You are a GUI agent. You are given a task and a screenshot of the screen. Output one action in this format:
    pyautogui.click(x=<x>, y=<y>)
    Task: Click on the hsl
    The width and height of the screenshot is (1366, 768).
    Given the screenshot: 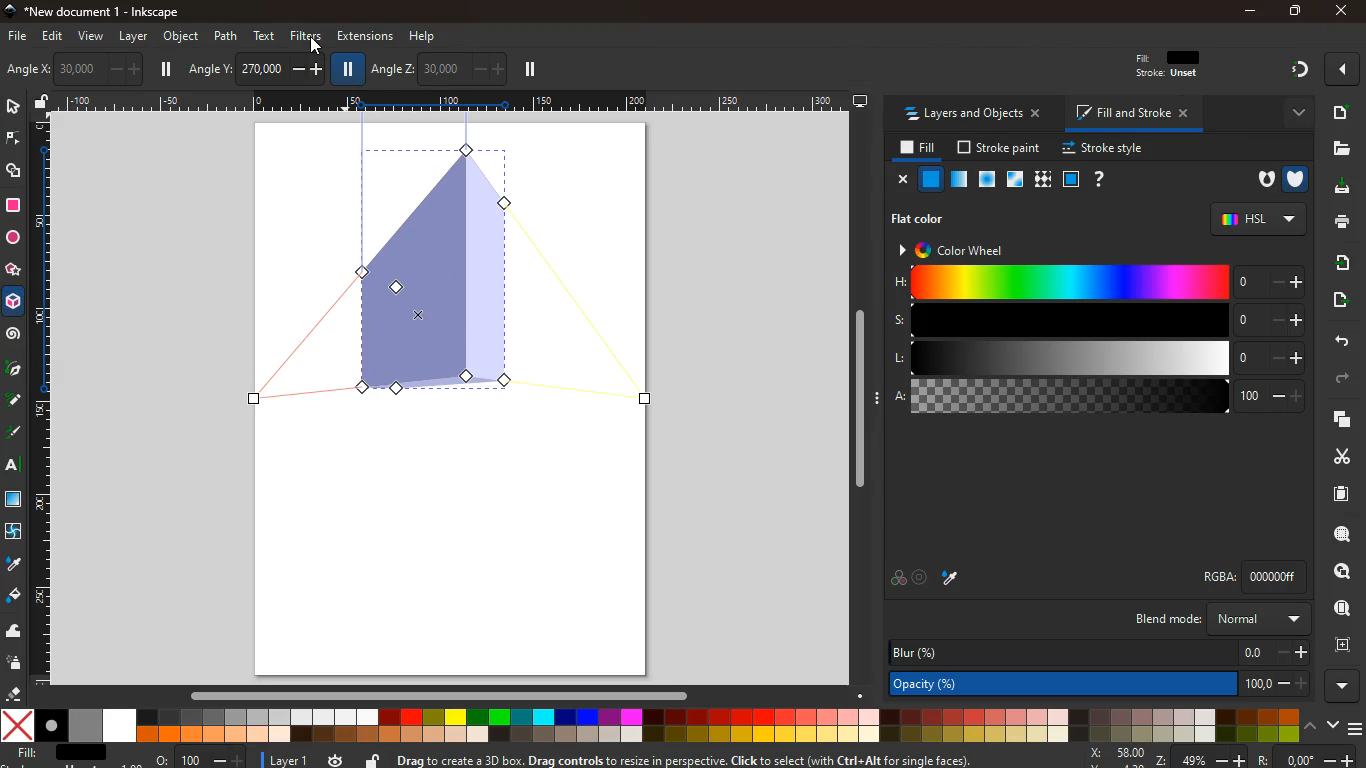 What is the action you would take?
    pyautogui.click(x=1256, y=219)
    